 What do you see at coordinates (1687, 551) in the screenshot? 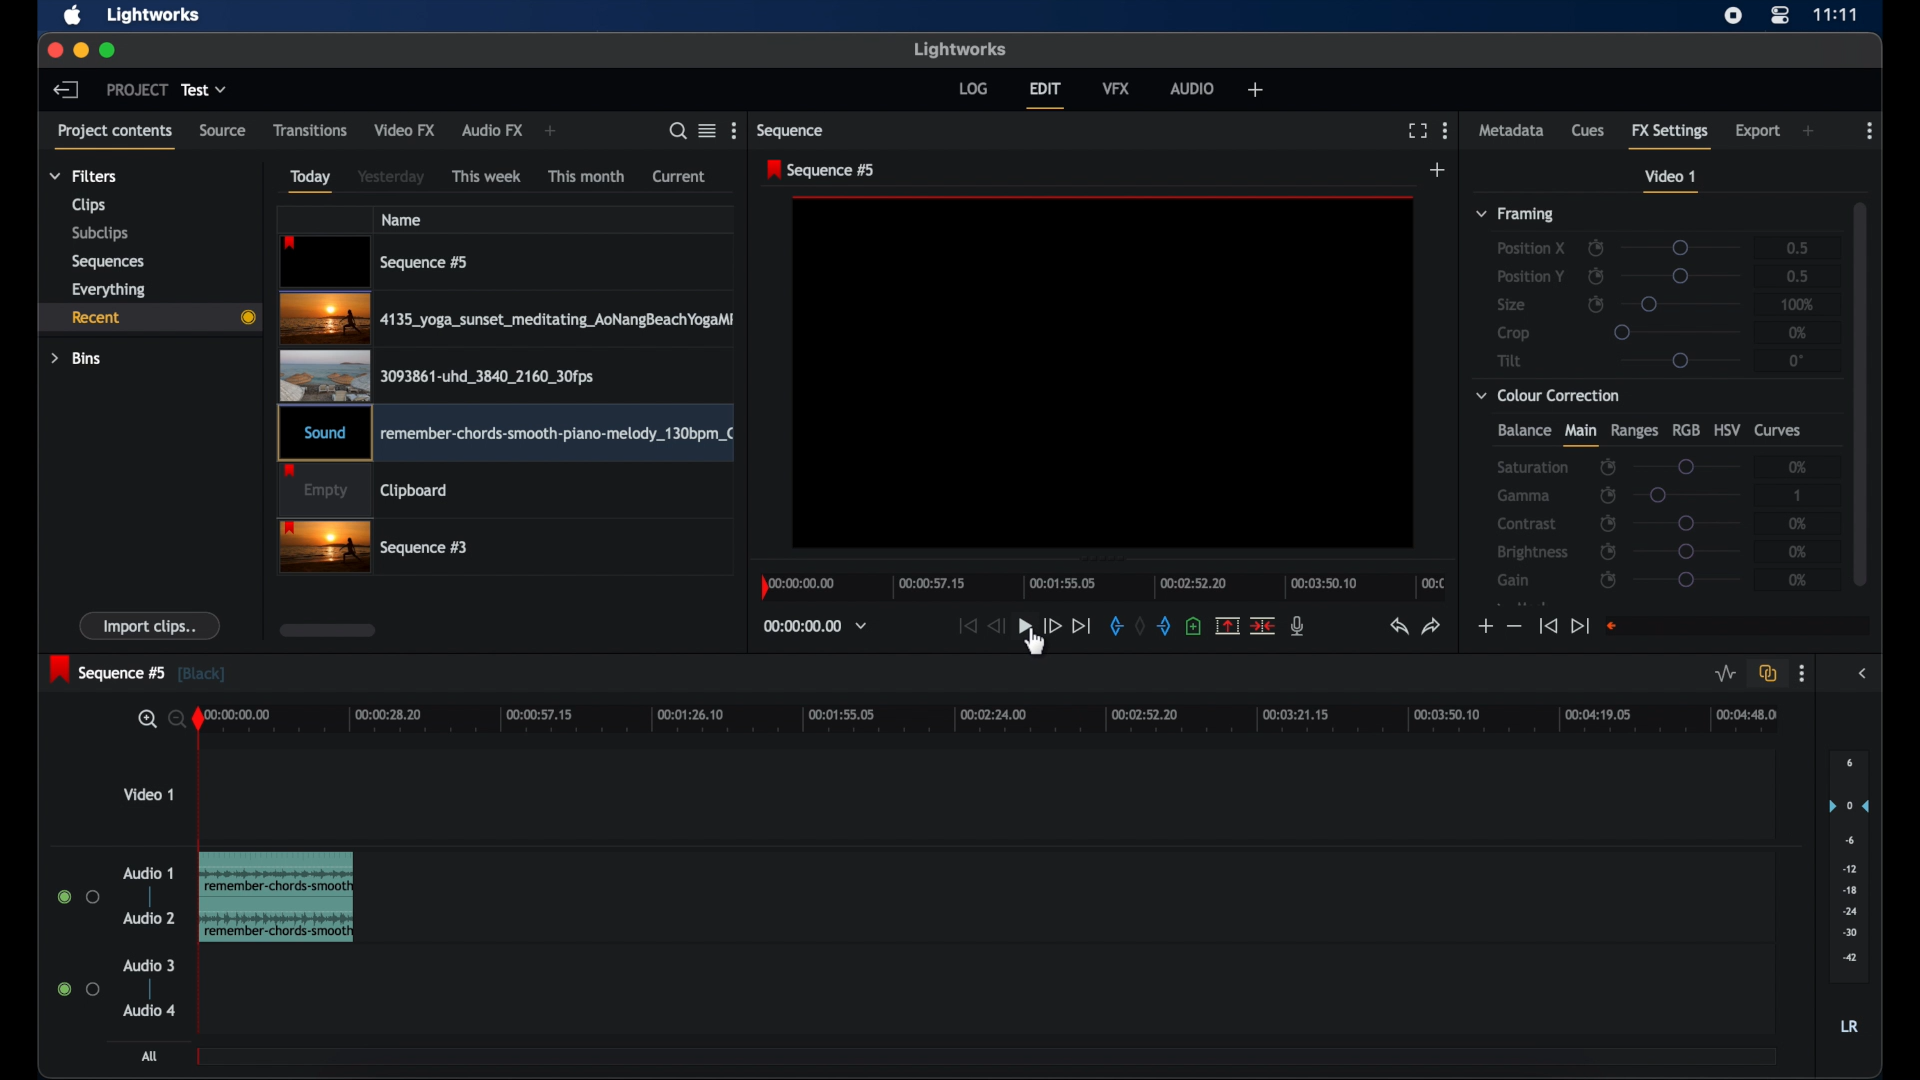
I see `slider` at bounding box center [1687, 551].